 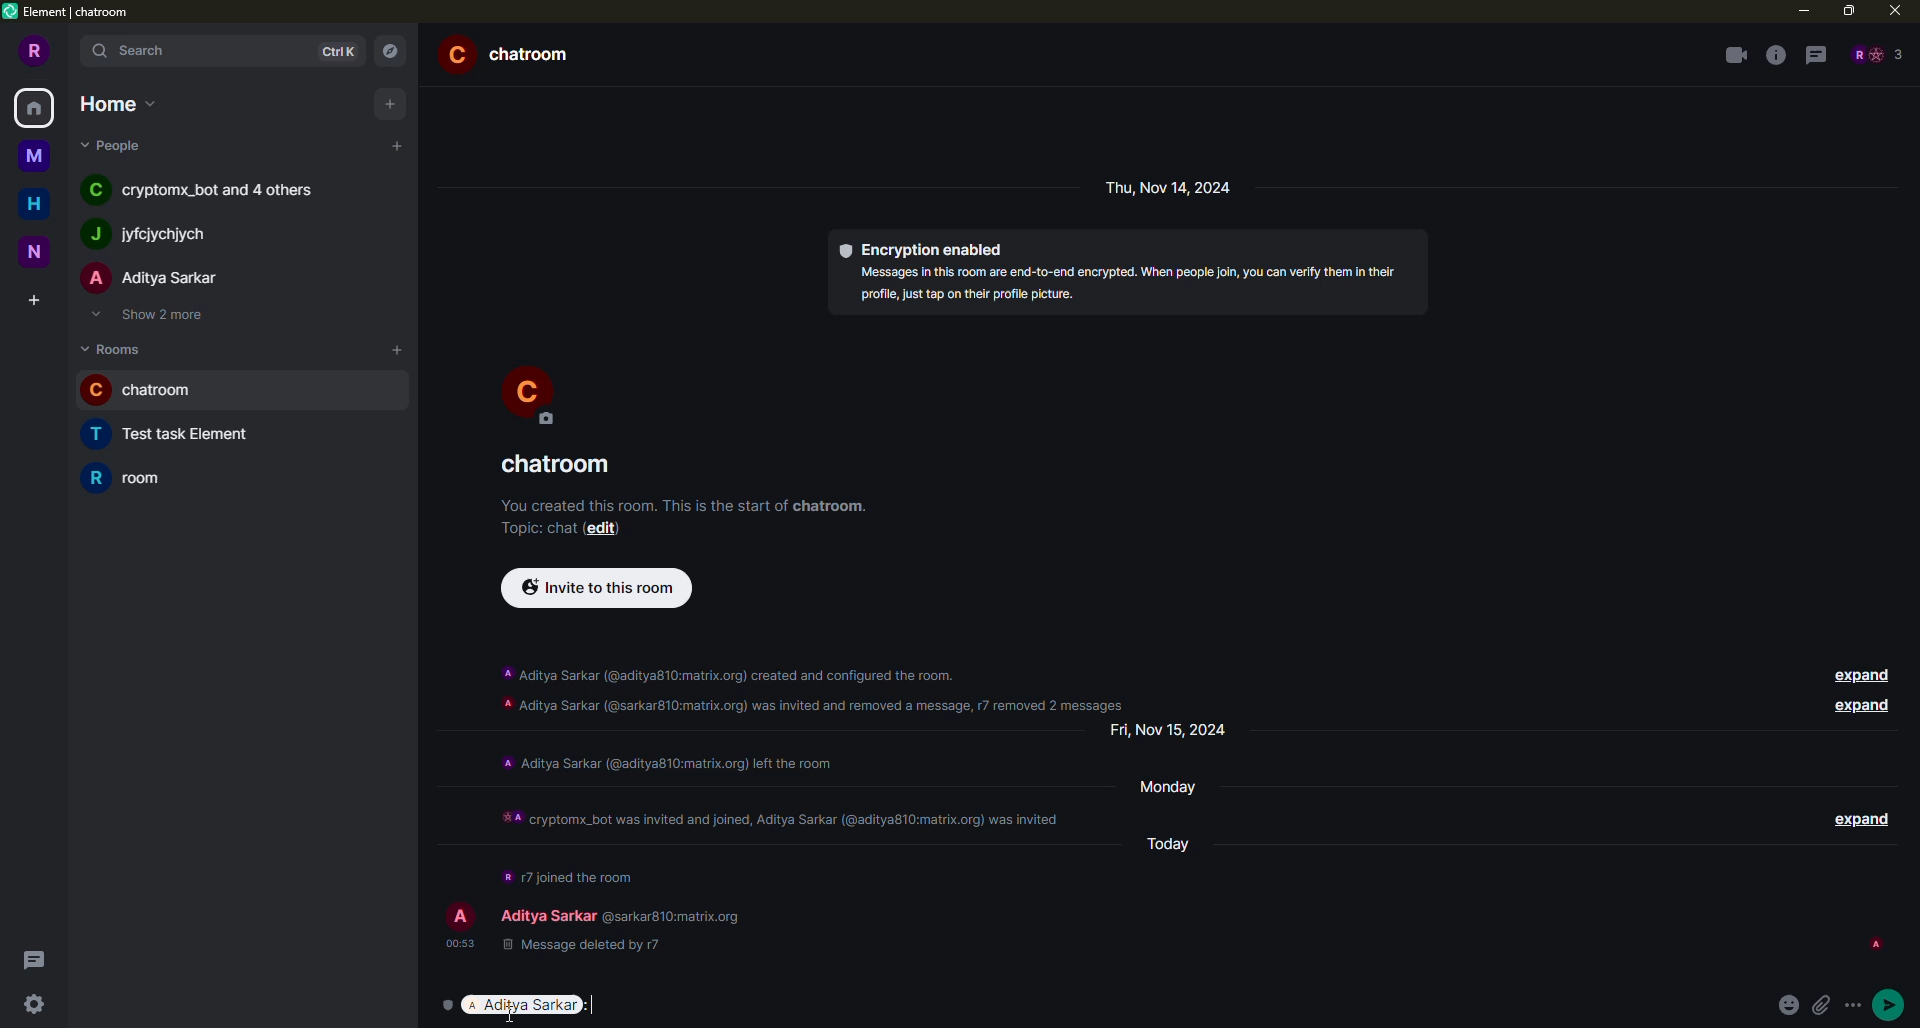 I want to click on expand, so click(x=1858, y=673).